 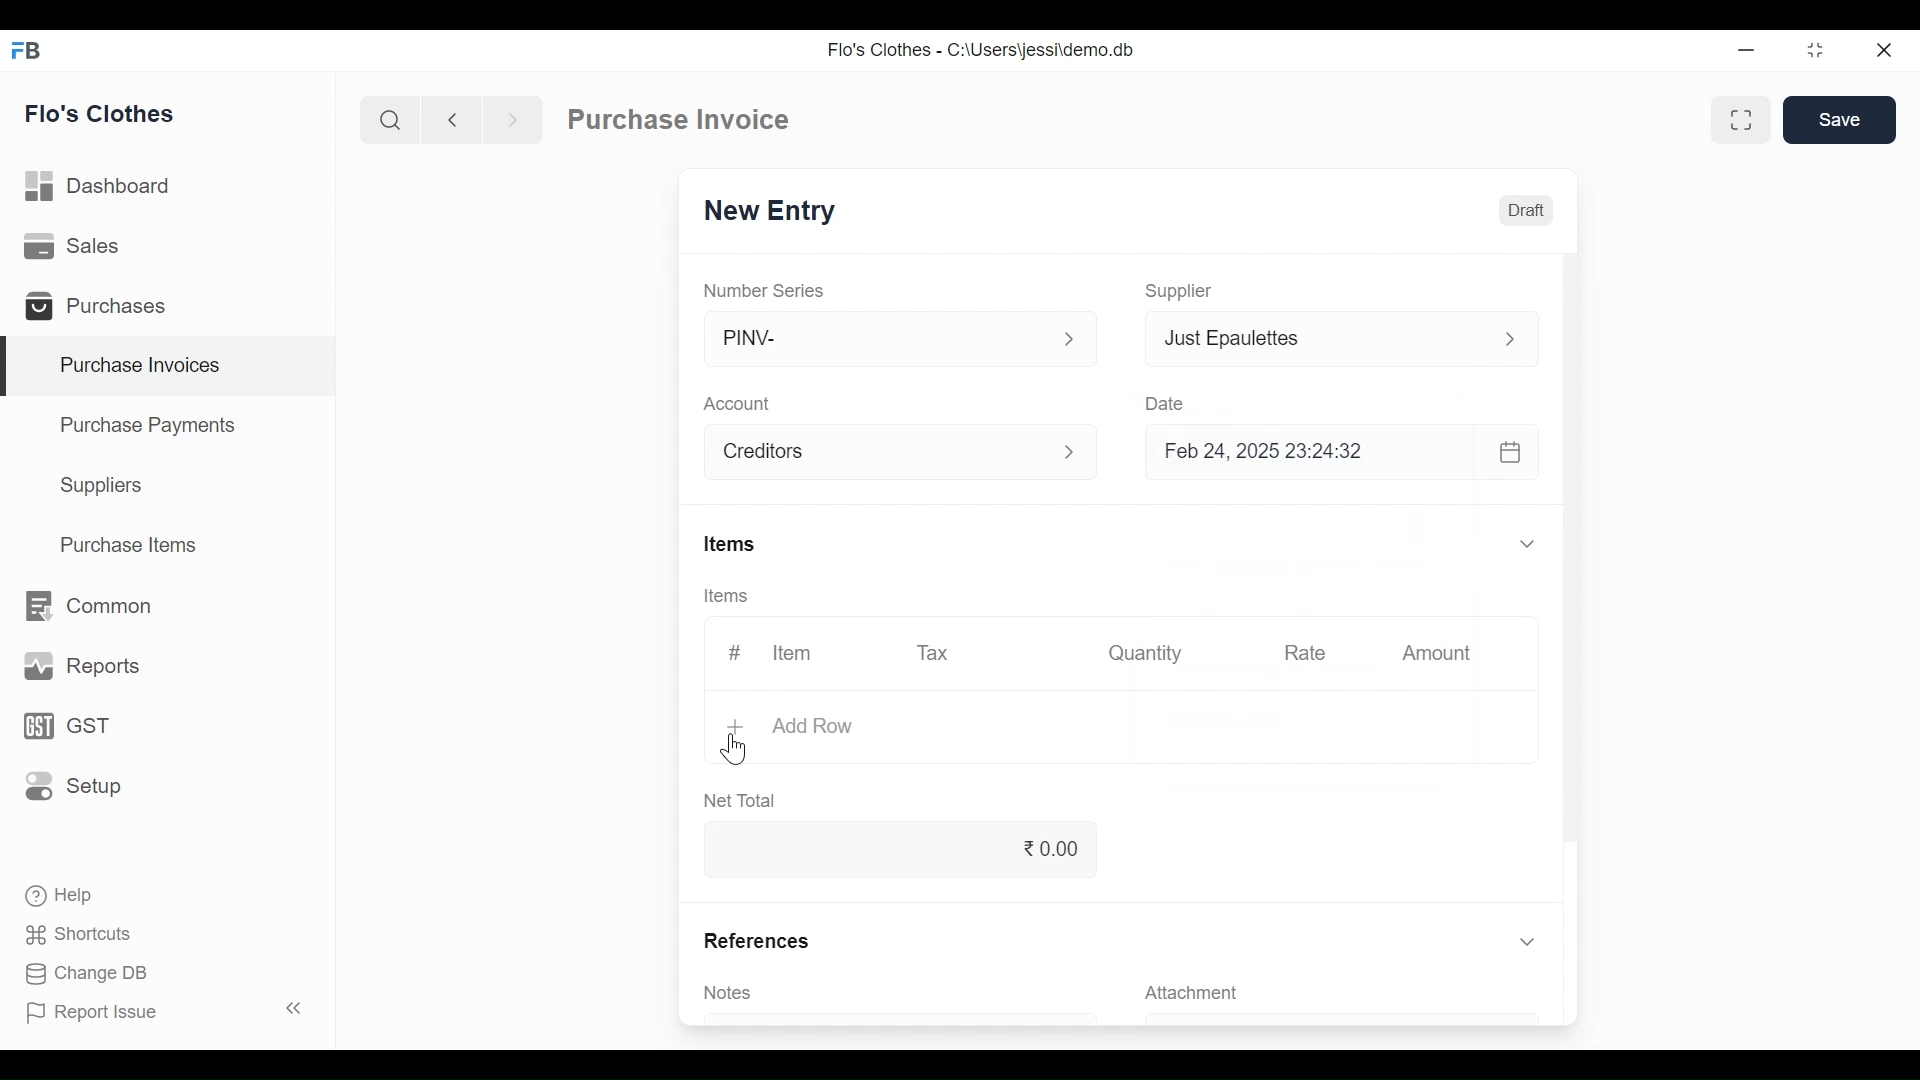 What do you see at coordinates (814, 728) in the screenshot?
I see `Add Row` at bounding box center [814, 728].